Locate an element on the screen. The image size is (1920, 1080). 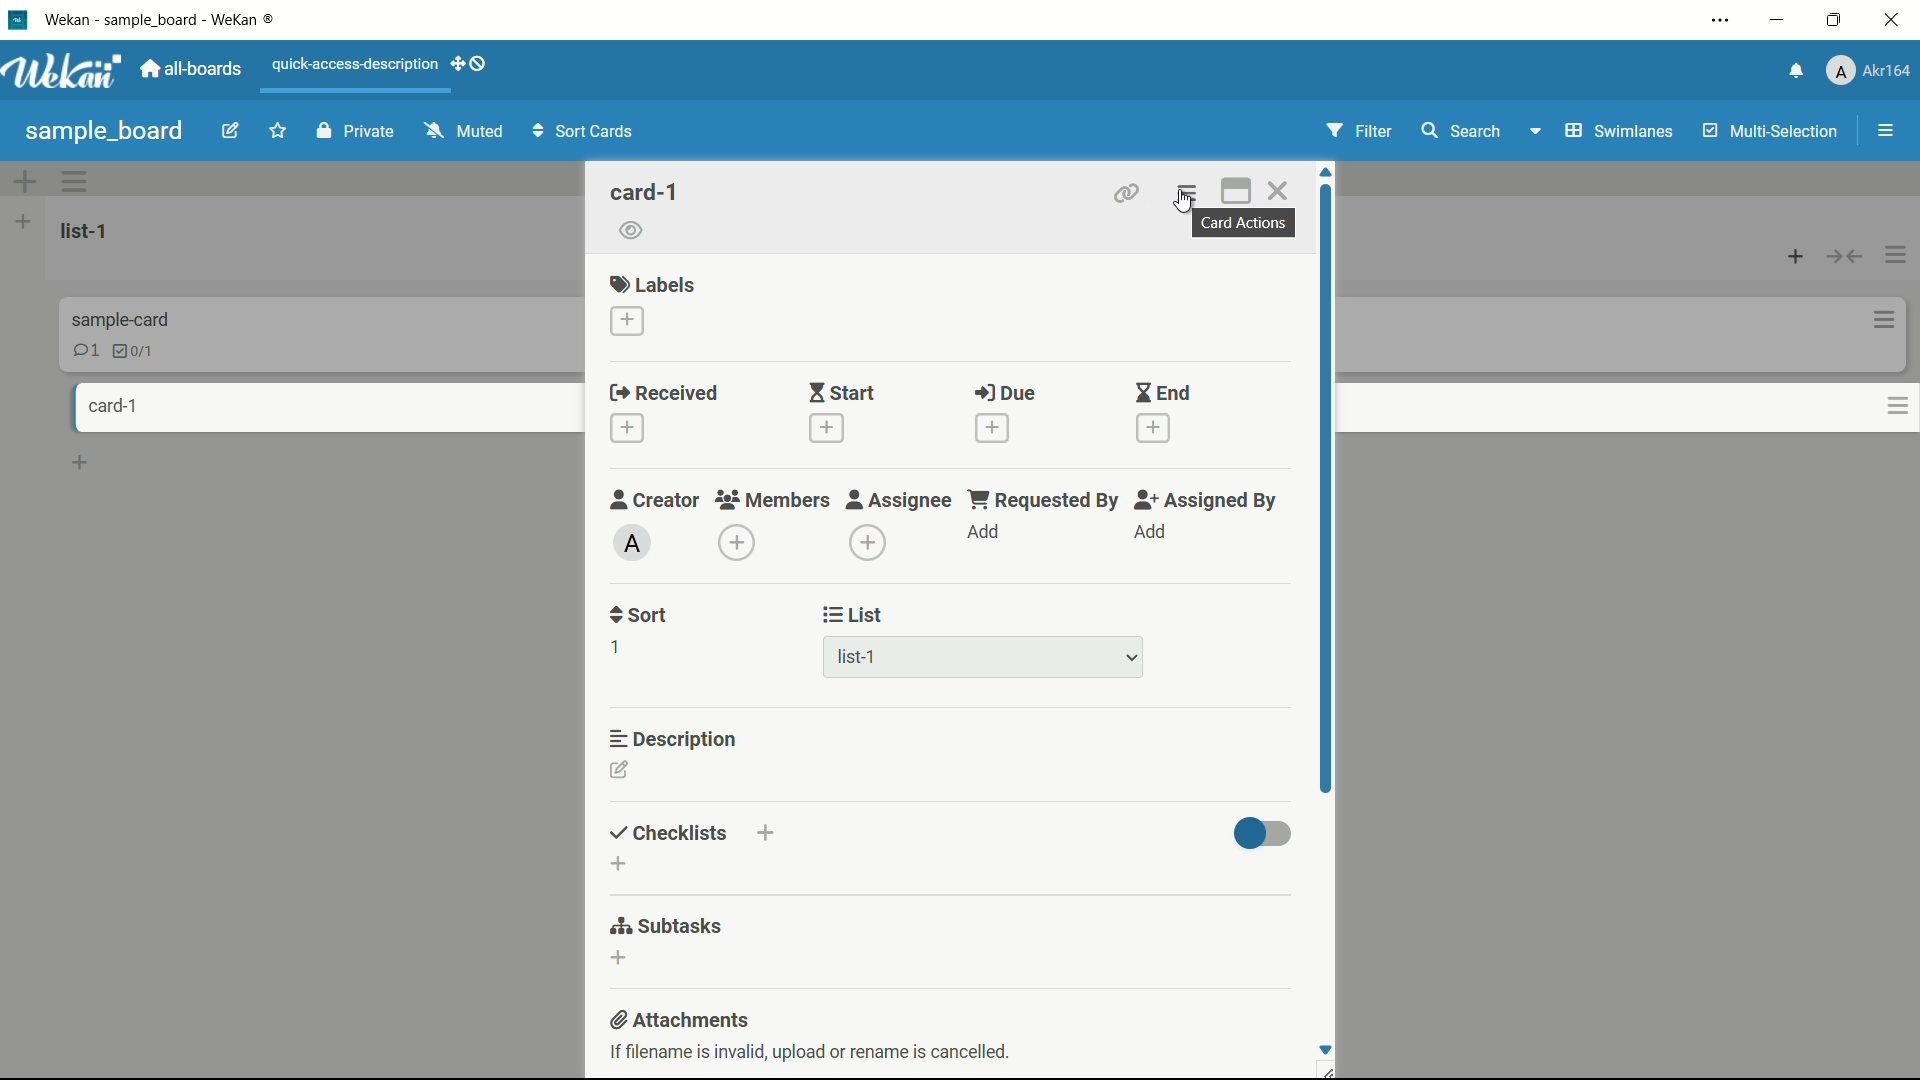
add assignee is located at coordinates (869, 544).